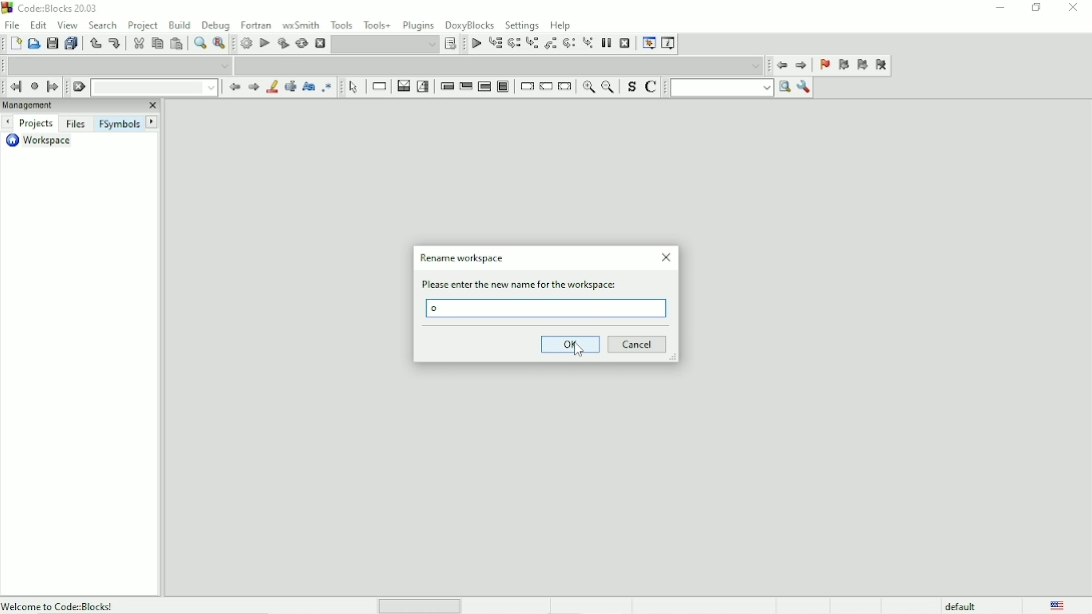 The image size is (1092, 614). I want to click on Run search, so click(730, 87).